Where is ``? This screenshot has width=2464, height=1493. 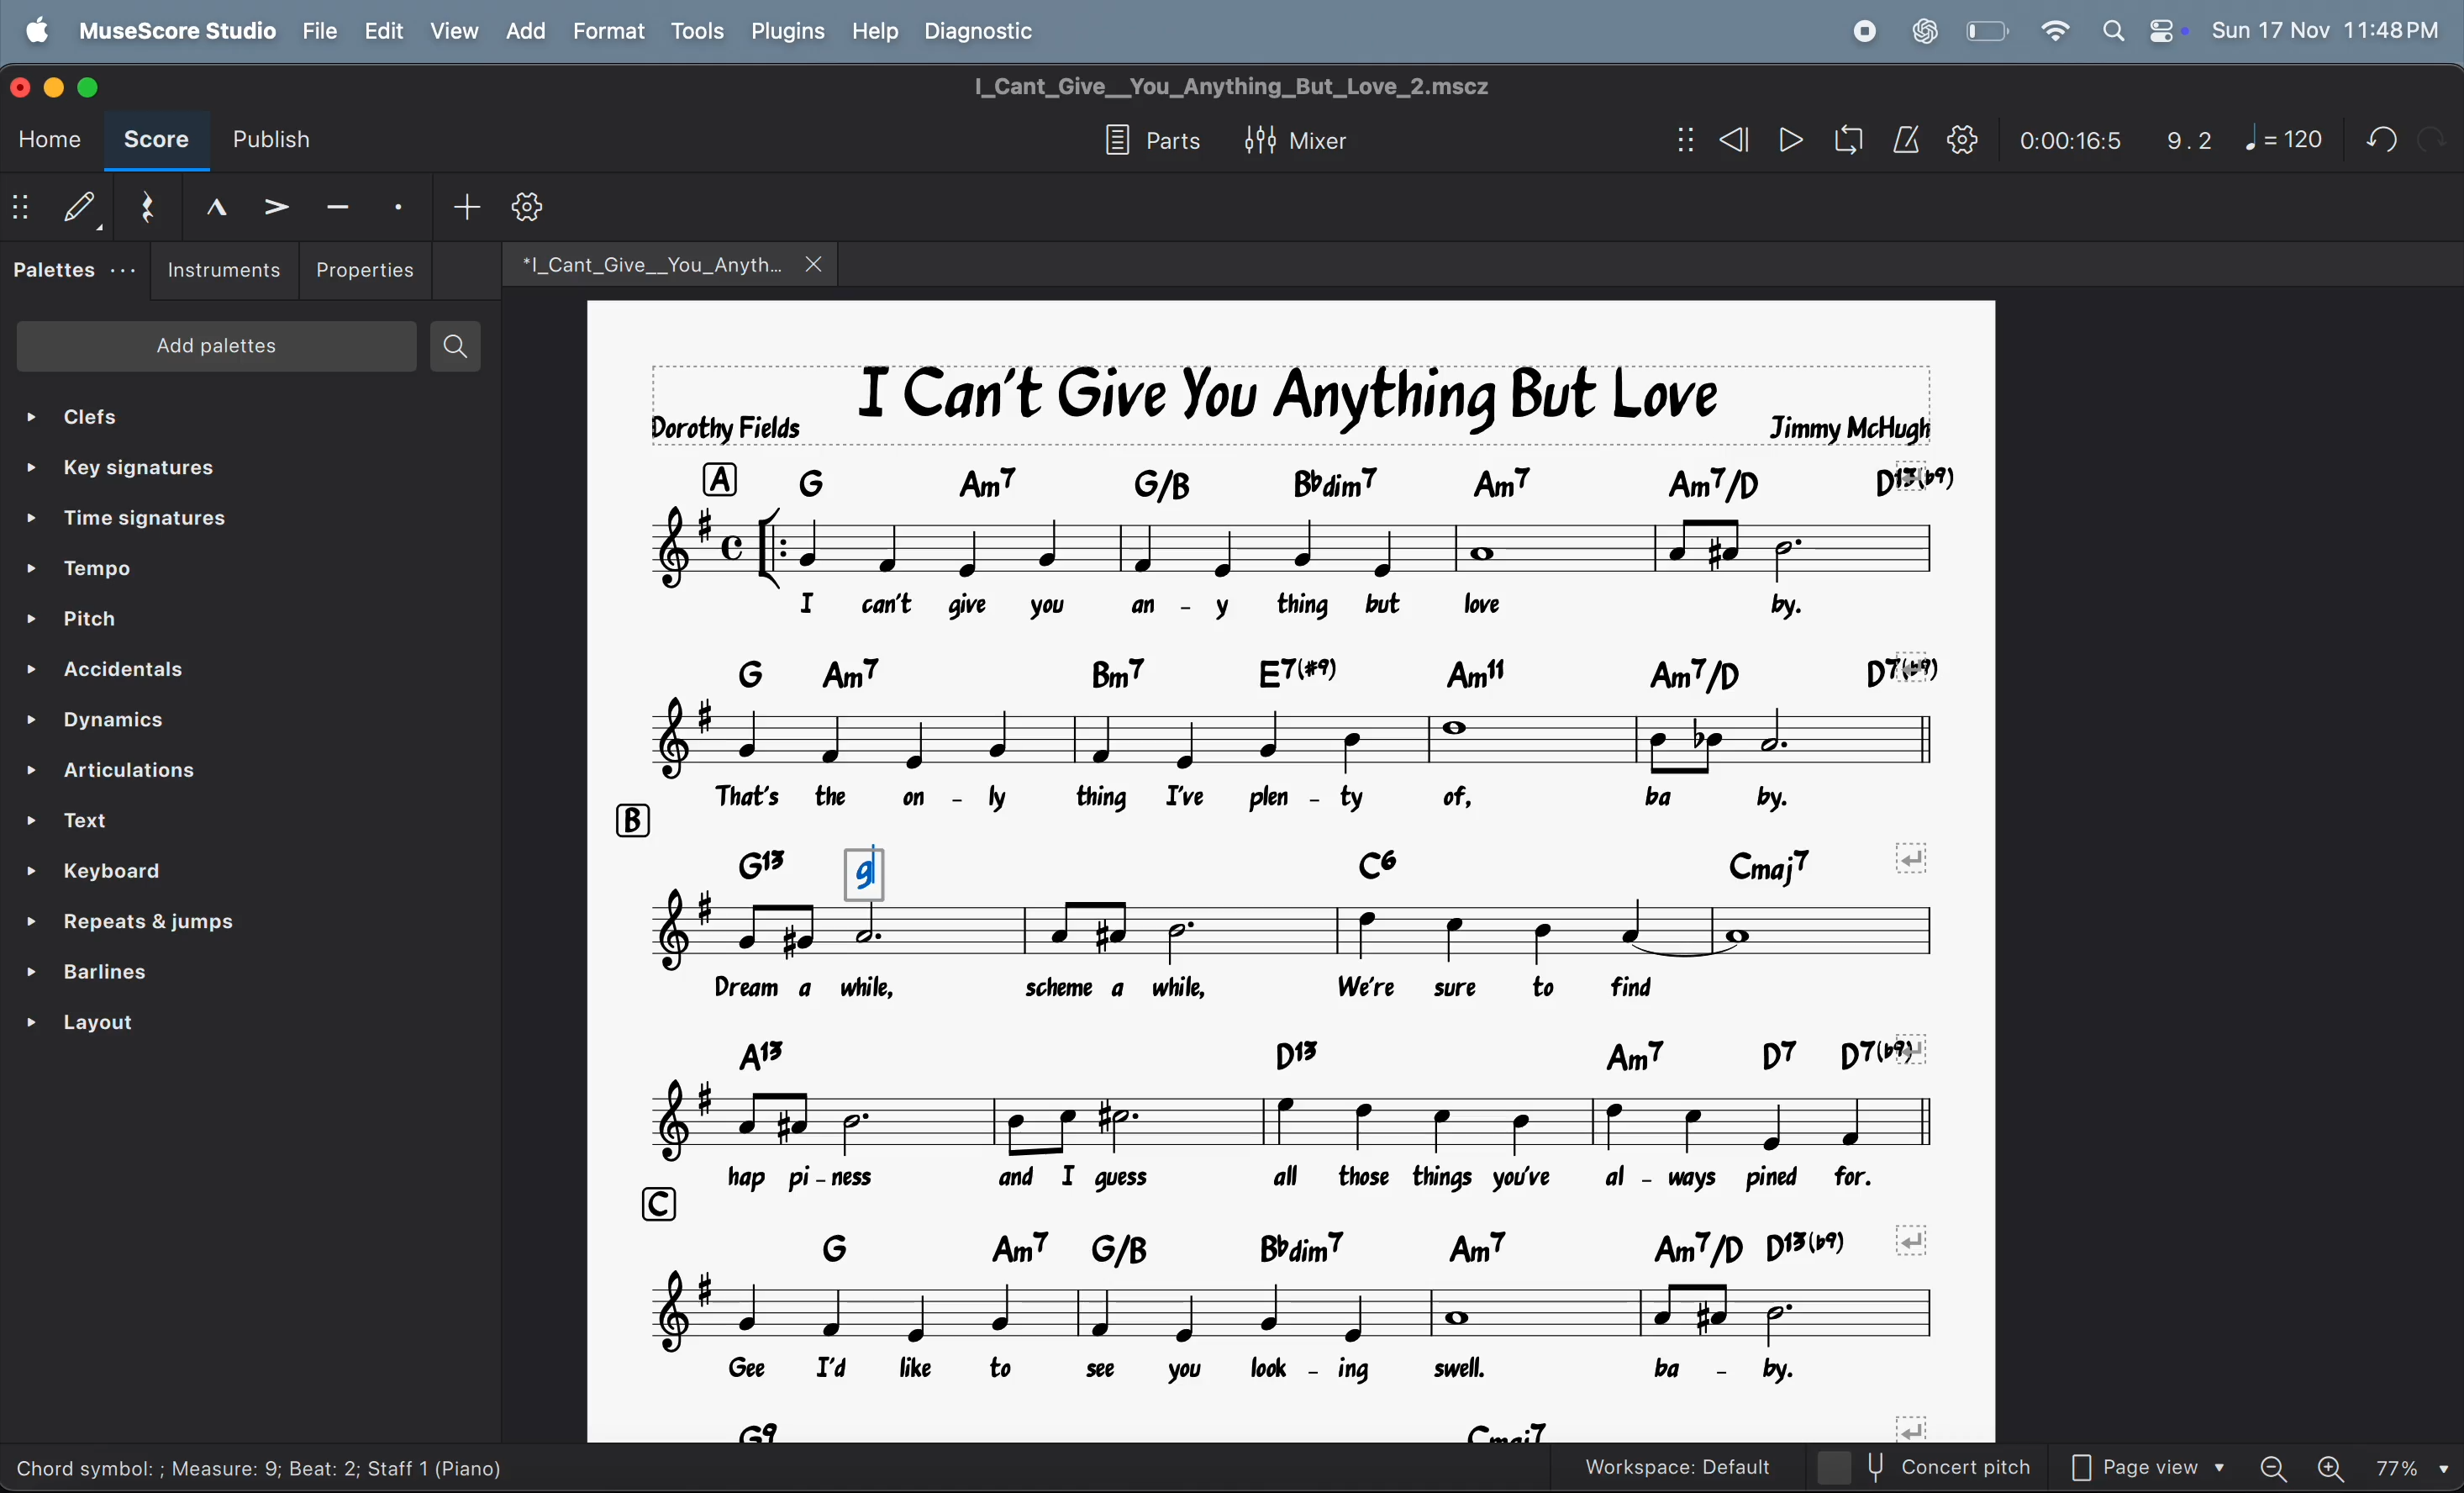
 is located at coordinates (1316, 1242).